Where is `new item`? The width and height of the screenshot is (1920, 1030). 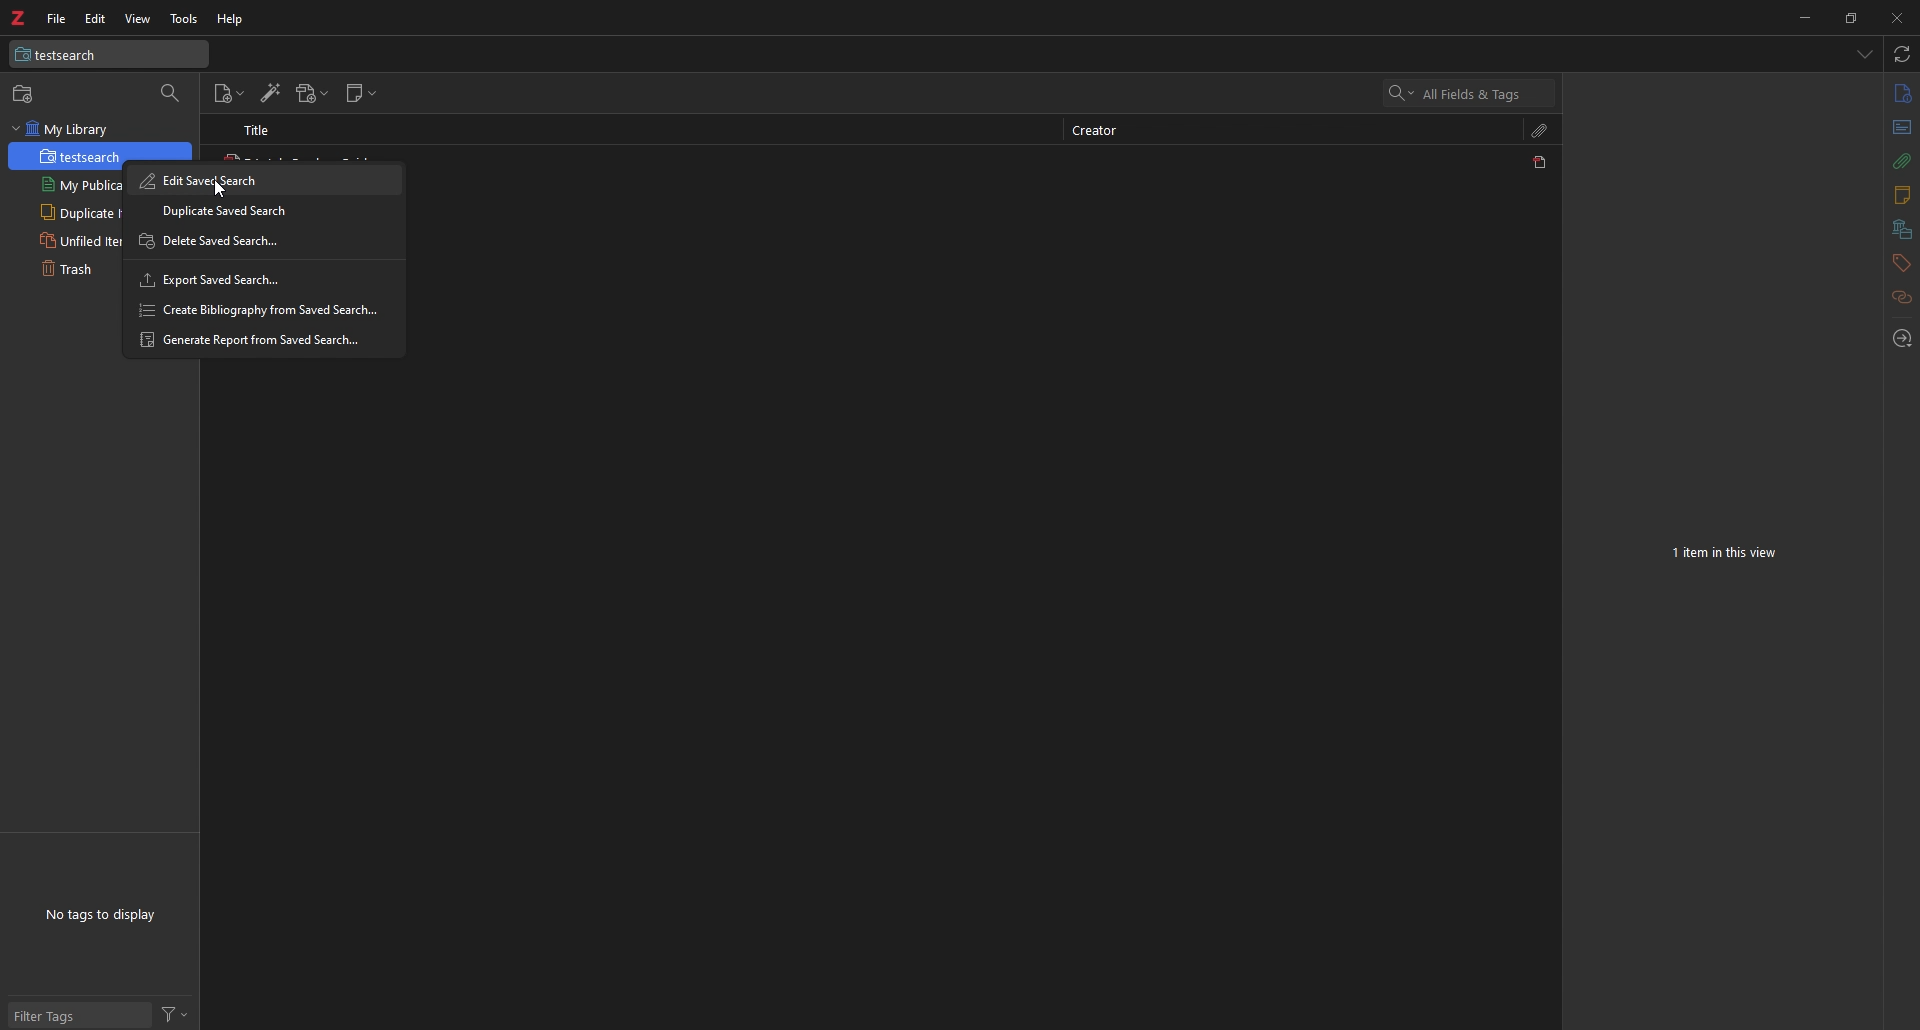 new item is located at coordinates (230, 94).